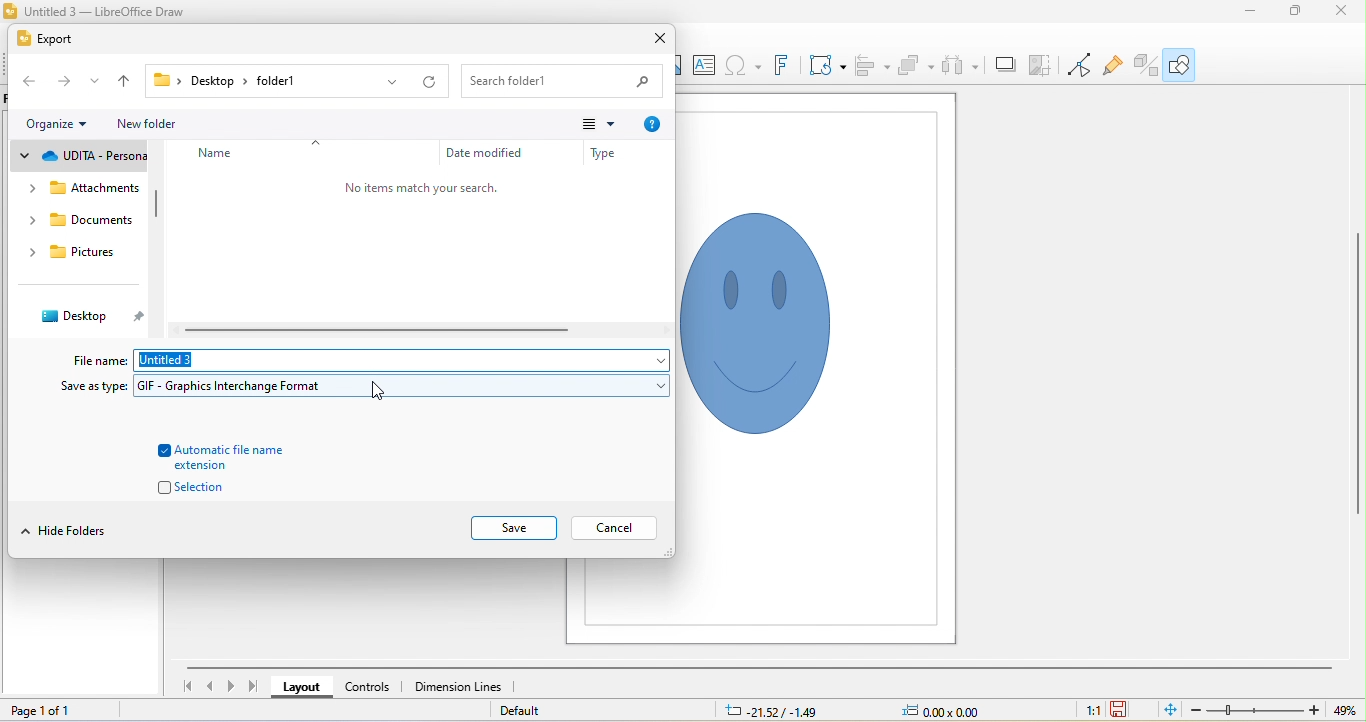 Image resolution: width=1366 pixels, height=722 pixels. I want to click on date modified, so click(484, 153).